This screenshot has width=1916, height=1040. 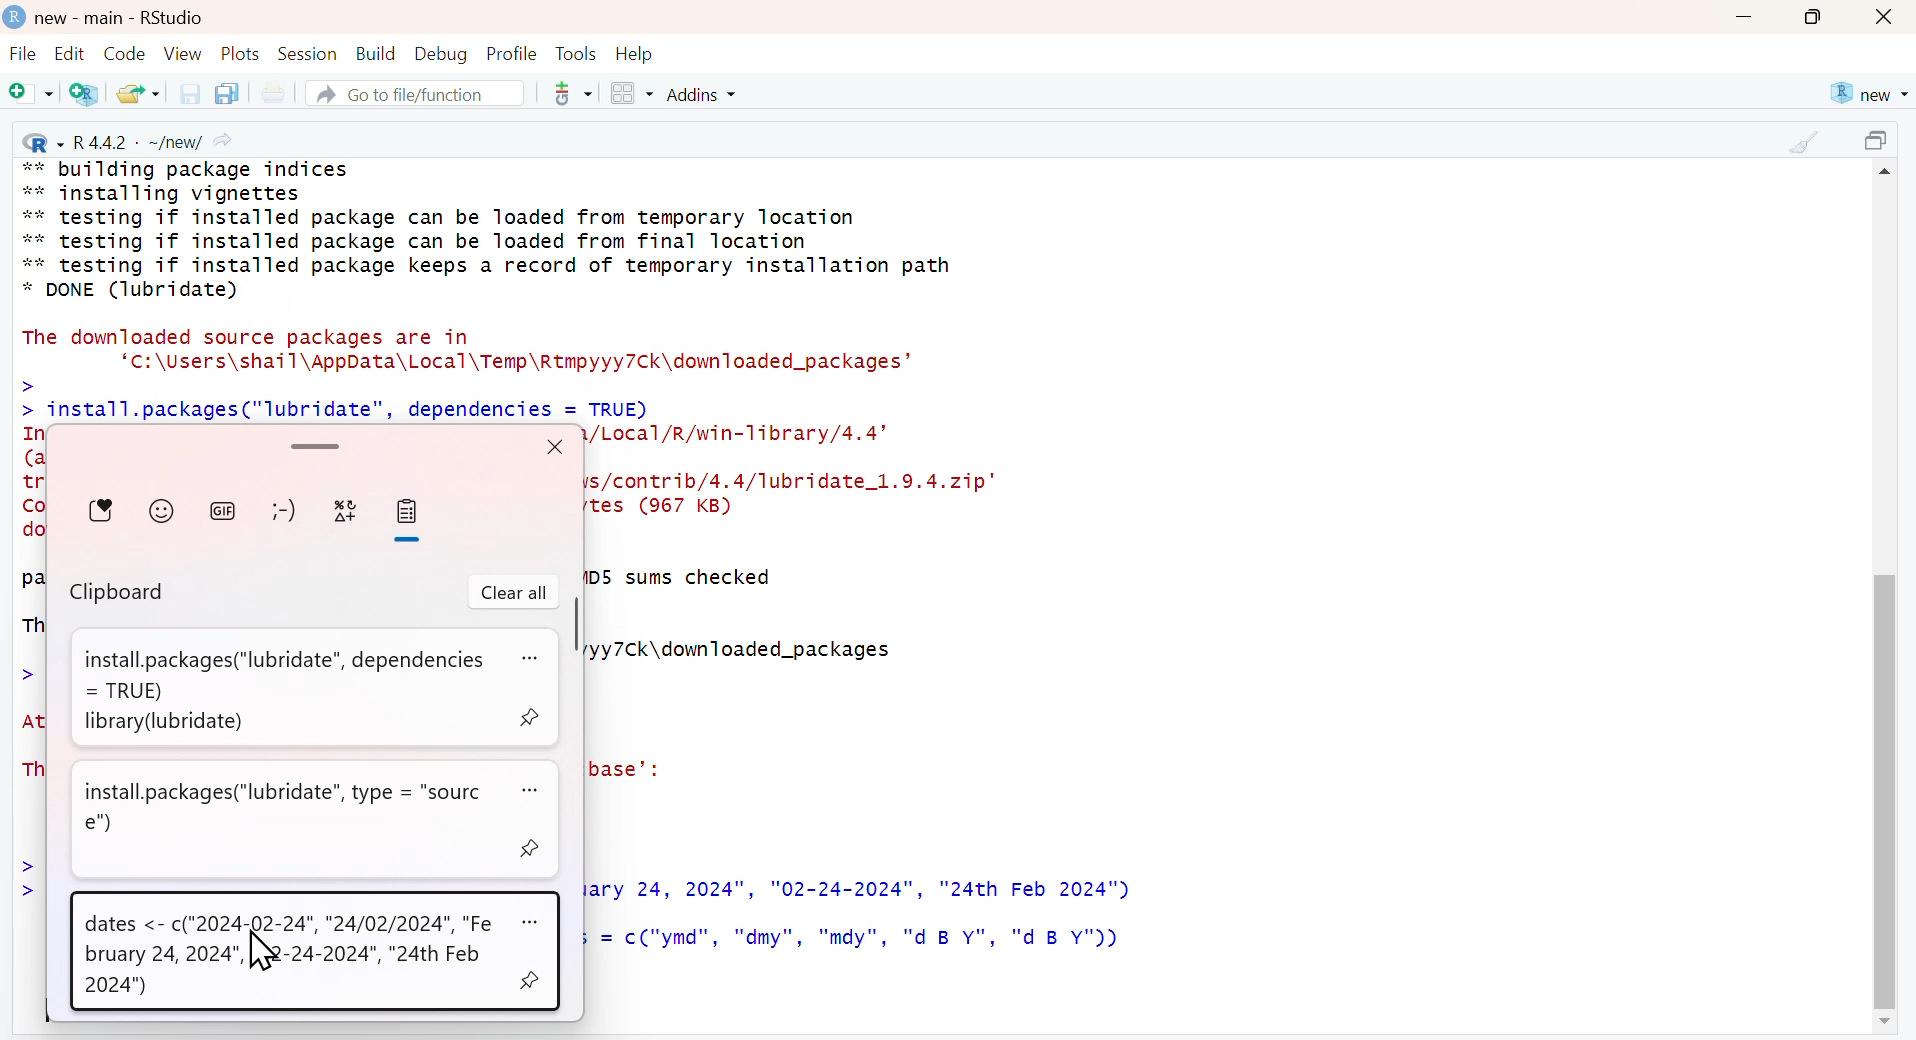 What do you see at coordinates (512, 53) in the screenshot?
I see `Profile` at bounding box center [512, 53].